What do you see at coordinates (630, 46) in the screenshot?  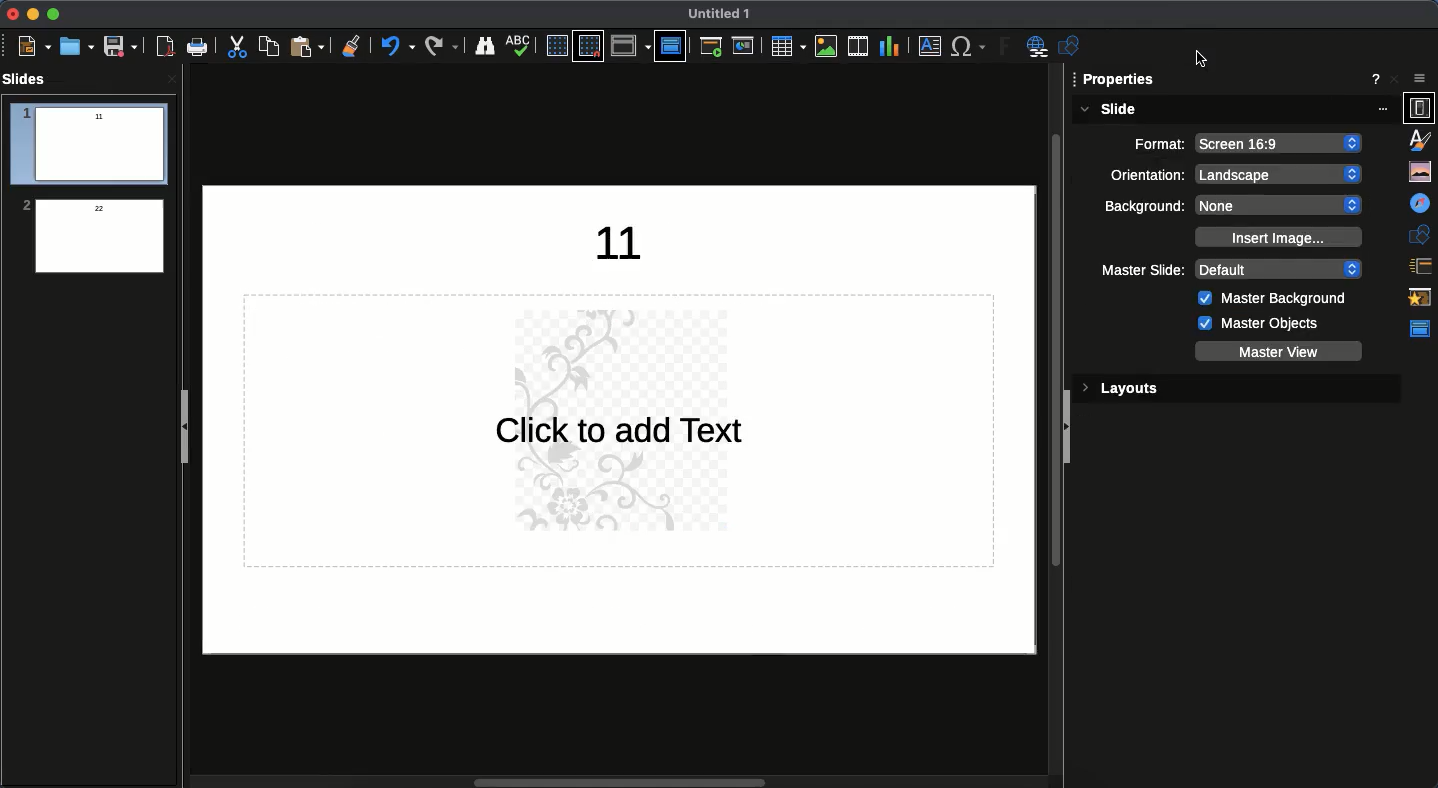 I see `Display view` at bounding box center [630, 46].